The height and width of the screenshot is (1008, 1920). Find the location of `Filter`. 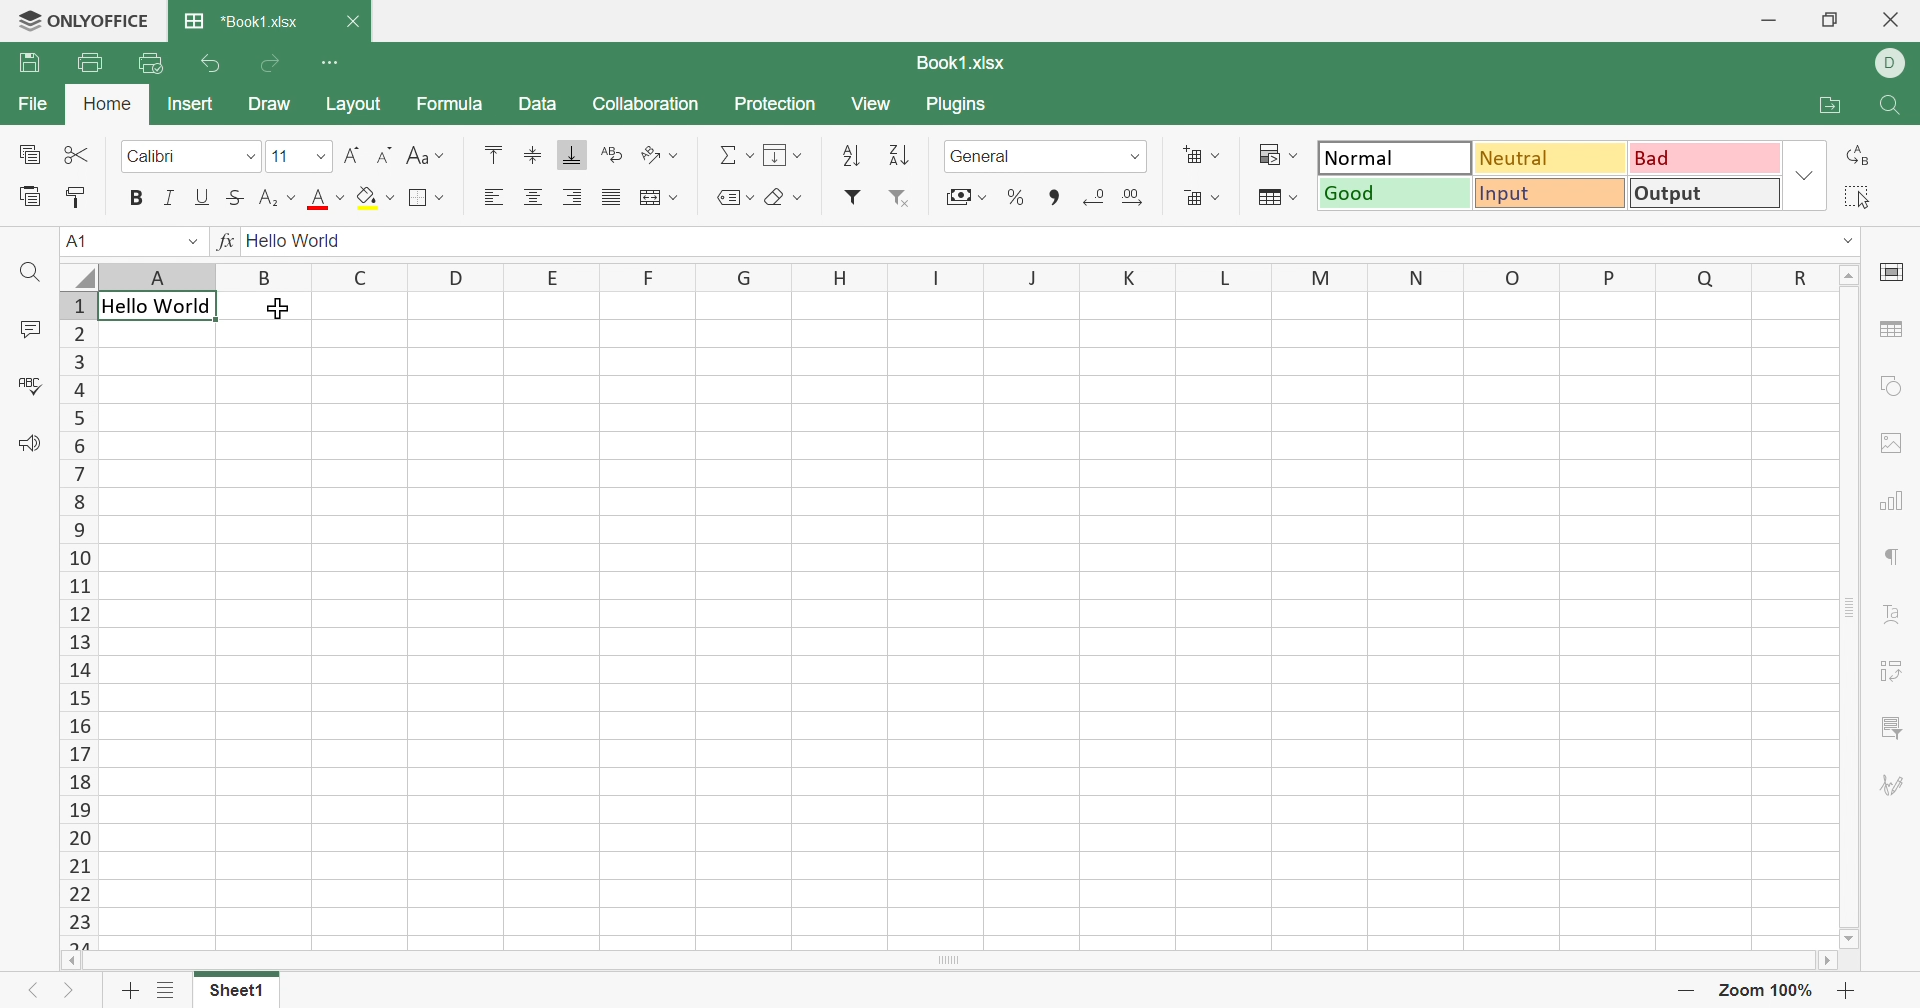

Filter is located at coordinates (852, 198).